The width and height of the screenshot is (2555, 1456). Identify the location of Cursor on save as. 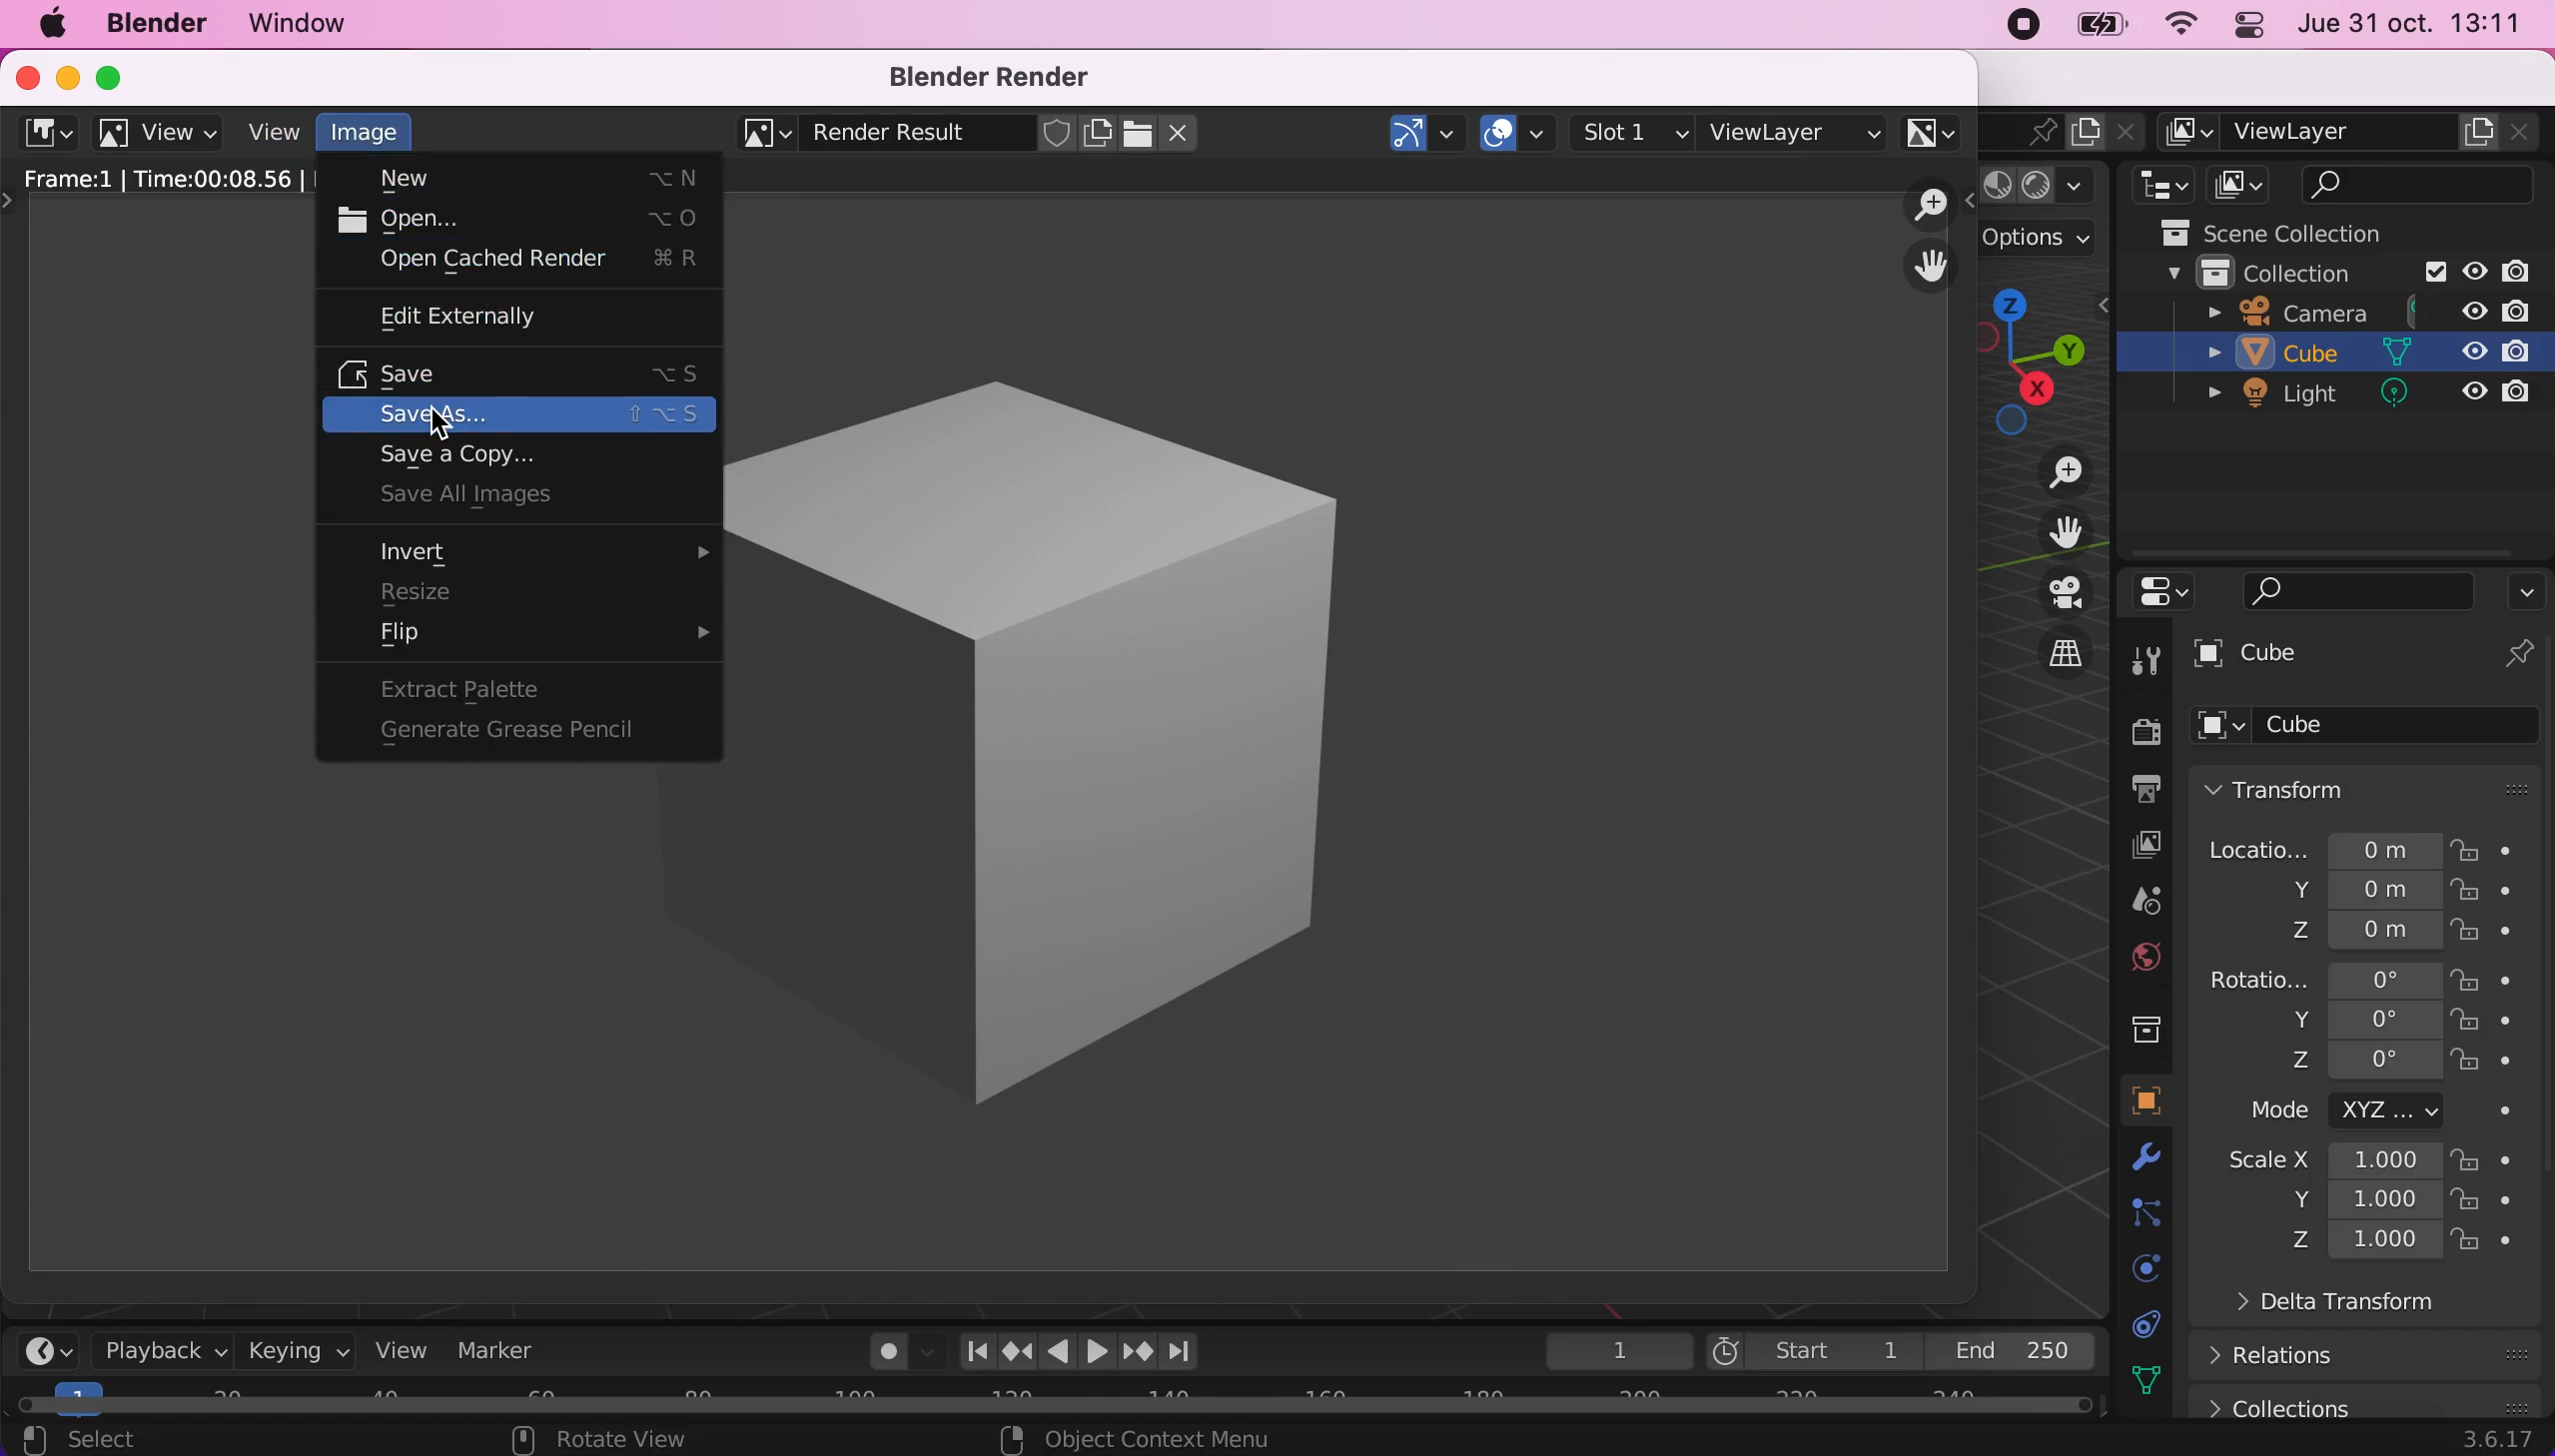
(523, 413).